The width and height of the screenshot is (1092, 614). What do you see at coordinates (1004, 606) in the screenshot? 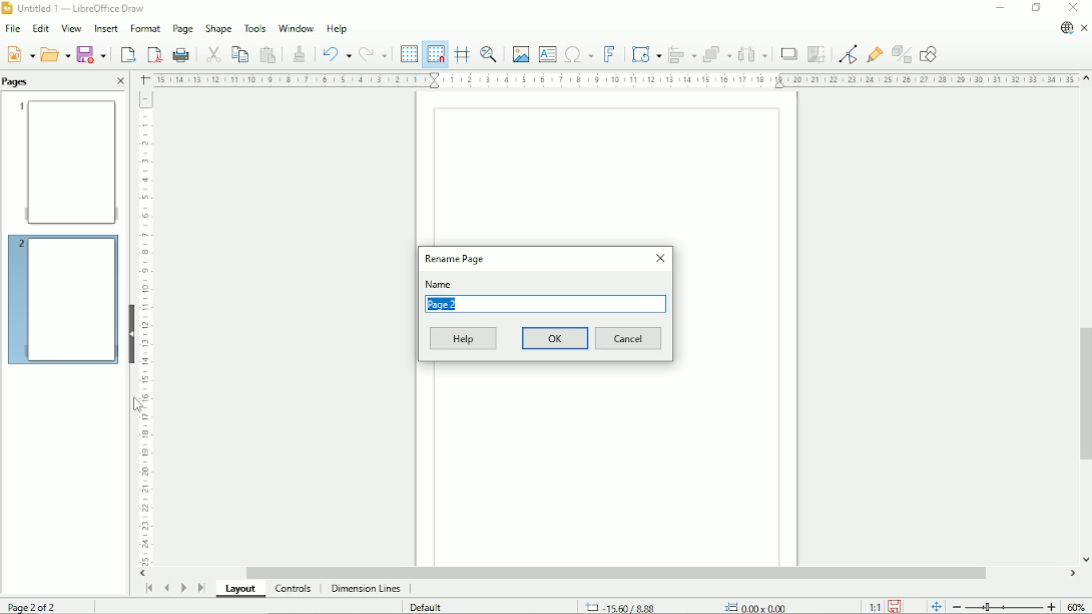
I see `Zoom out/in` at bounding box center [1004, 606].